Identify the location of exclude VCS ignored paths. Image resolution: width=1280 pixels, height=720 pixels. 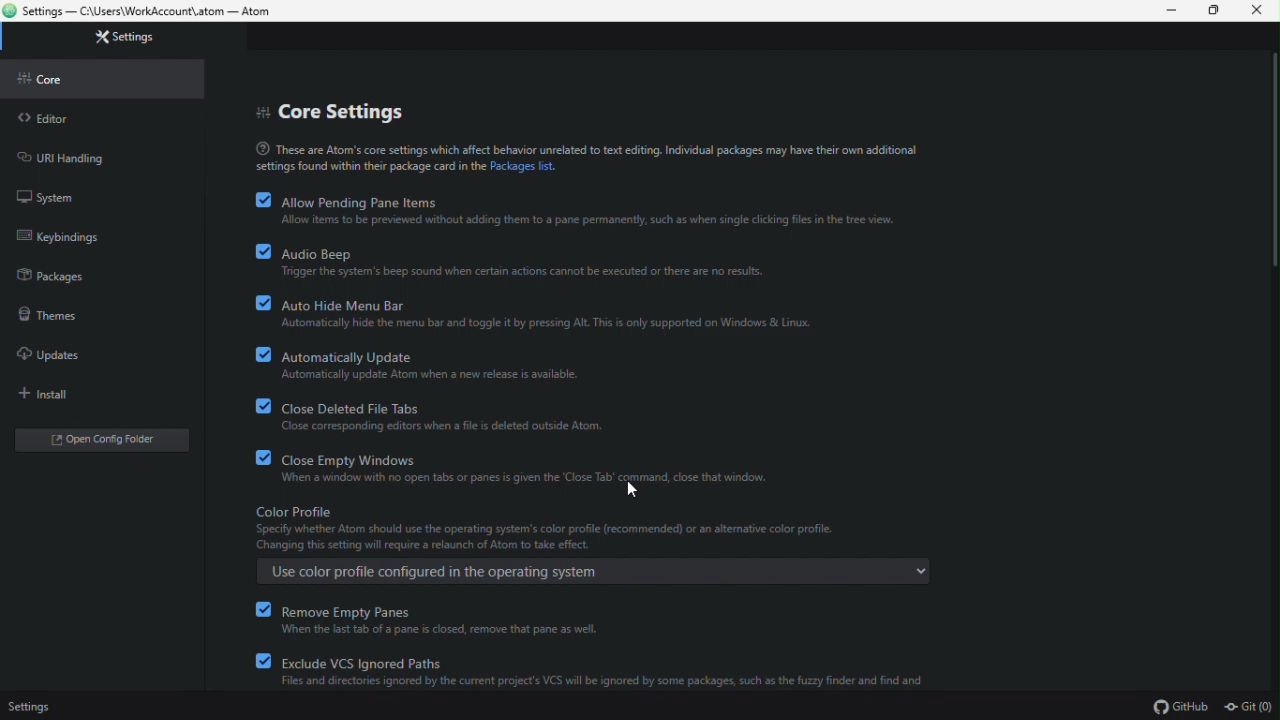
(606, 671).